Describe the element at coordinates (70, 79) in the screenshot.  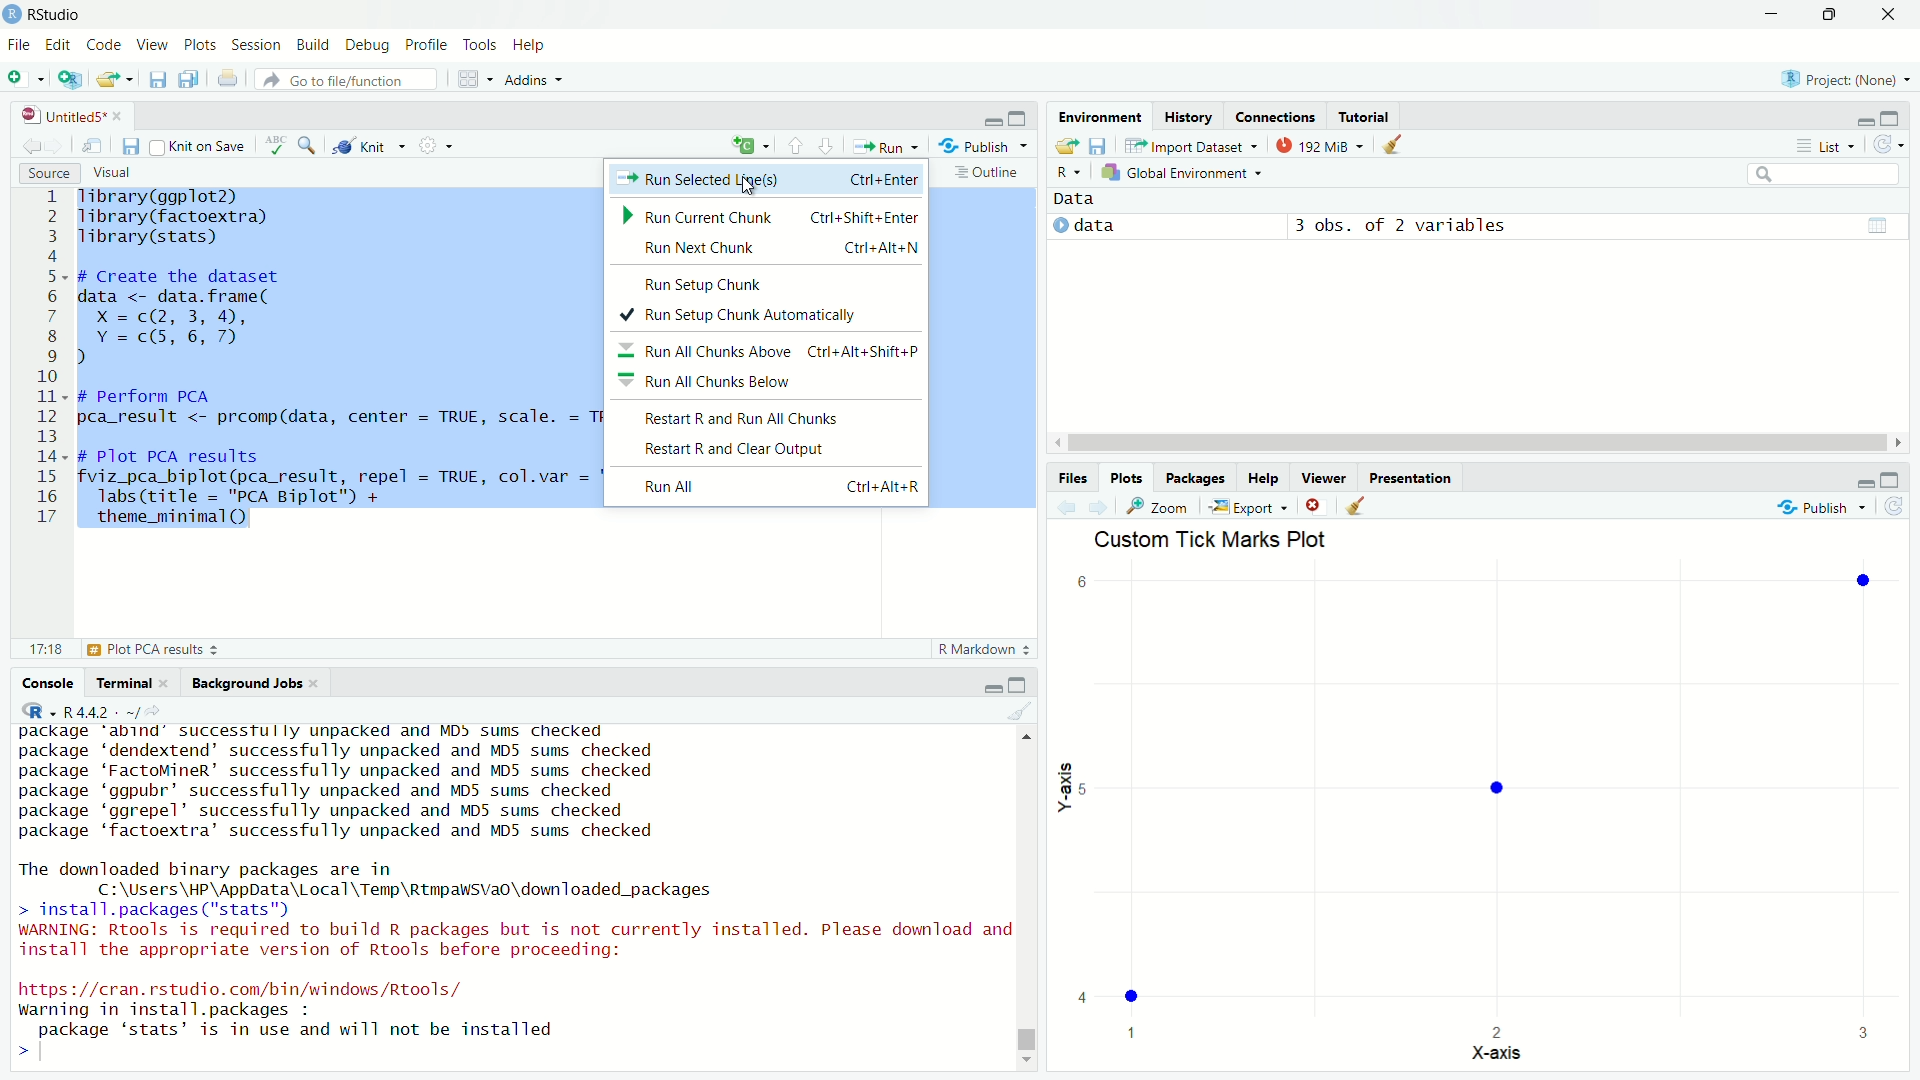
I see `Create a project` at that location.